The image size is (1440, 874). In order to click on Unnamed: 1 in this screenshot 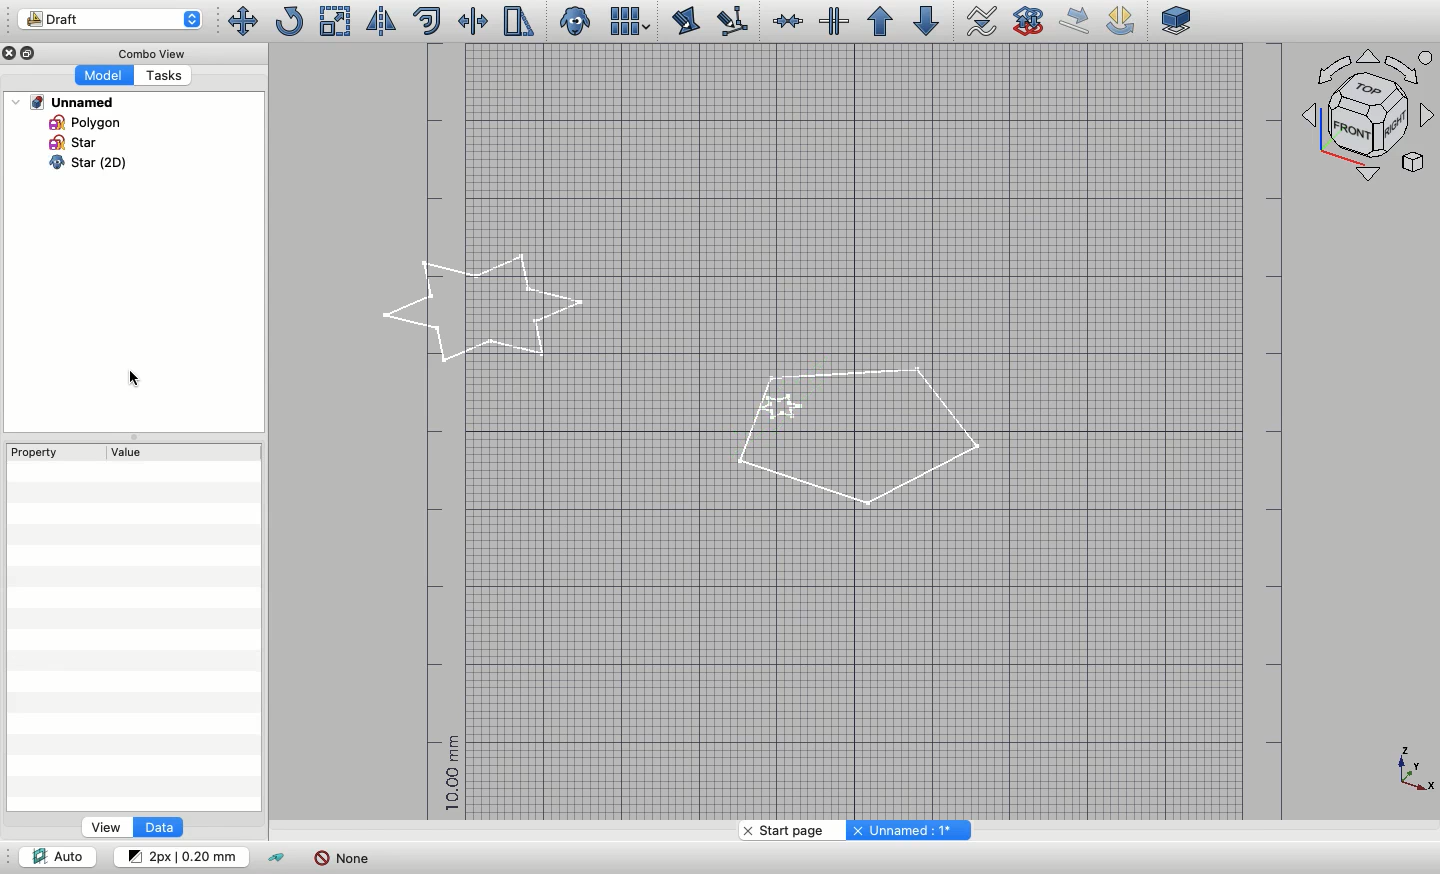, I will do `click(906, 830)`.